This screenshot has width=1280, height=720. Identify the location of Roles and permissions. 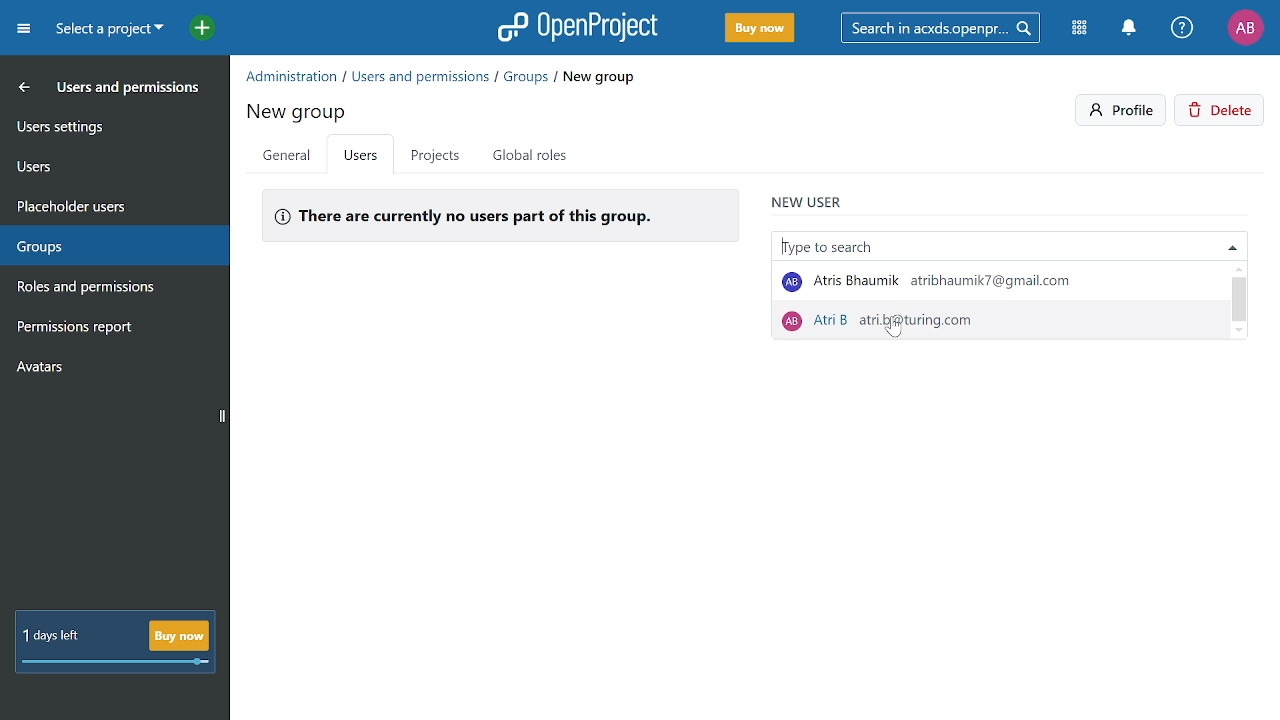
(103, 289).